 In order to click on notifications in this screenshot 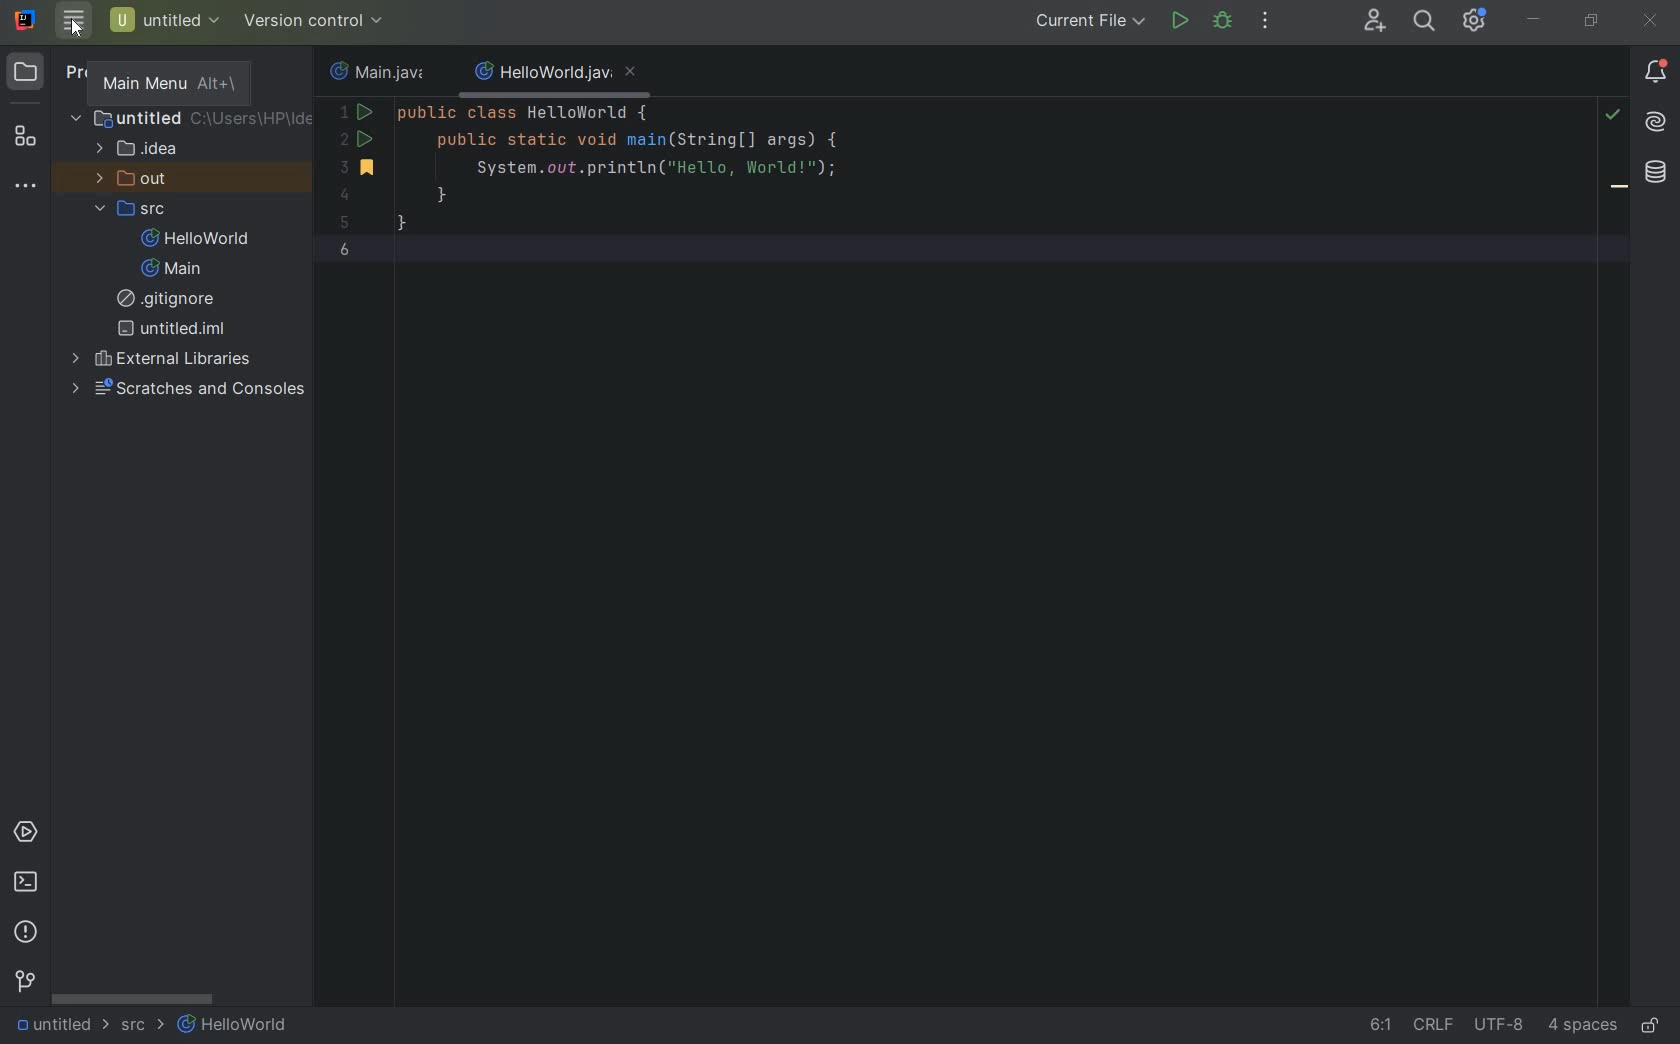, I will do `click(1655, 75)`.